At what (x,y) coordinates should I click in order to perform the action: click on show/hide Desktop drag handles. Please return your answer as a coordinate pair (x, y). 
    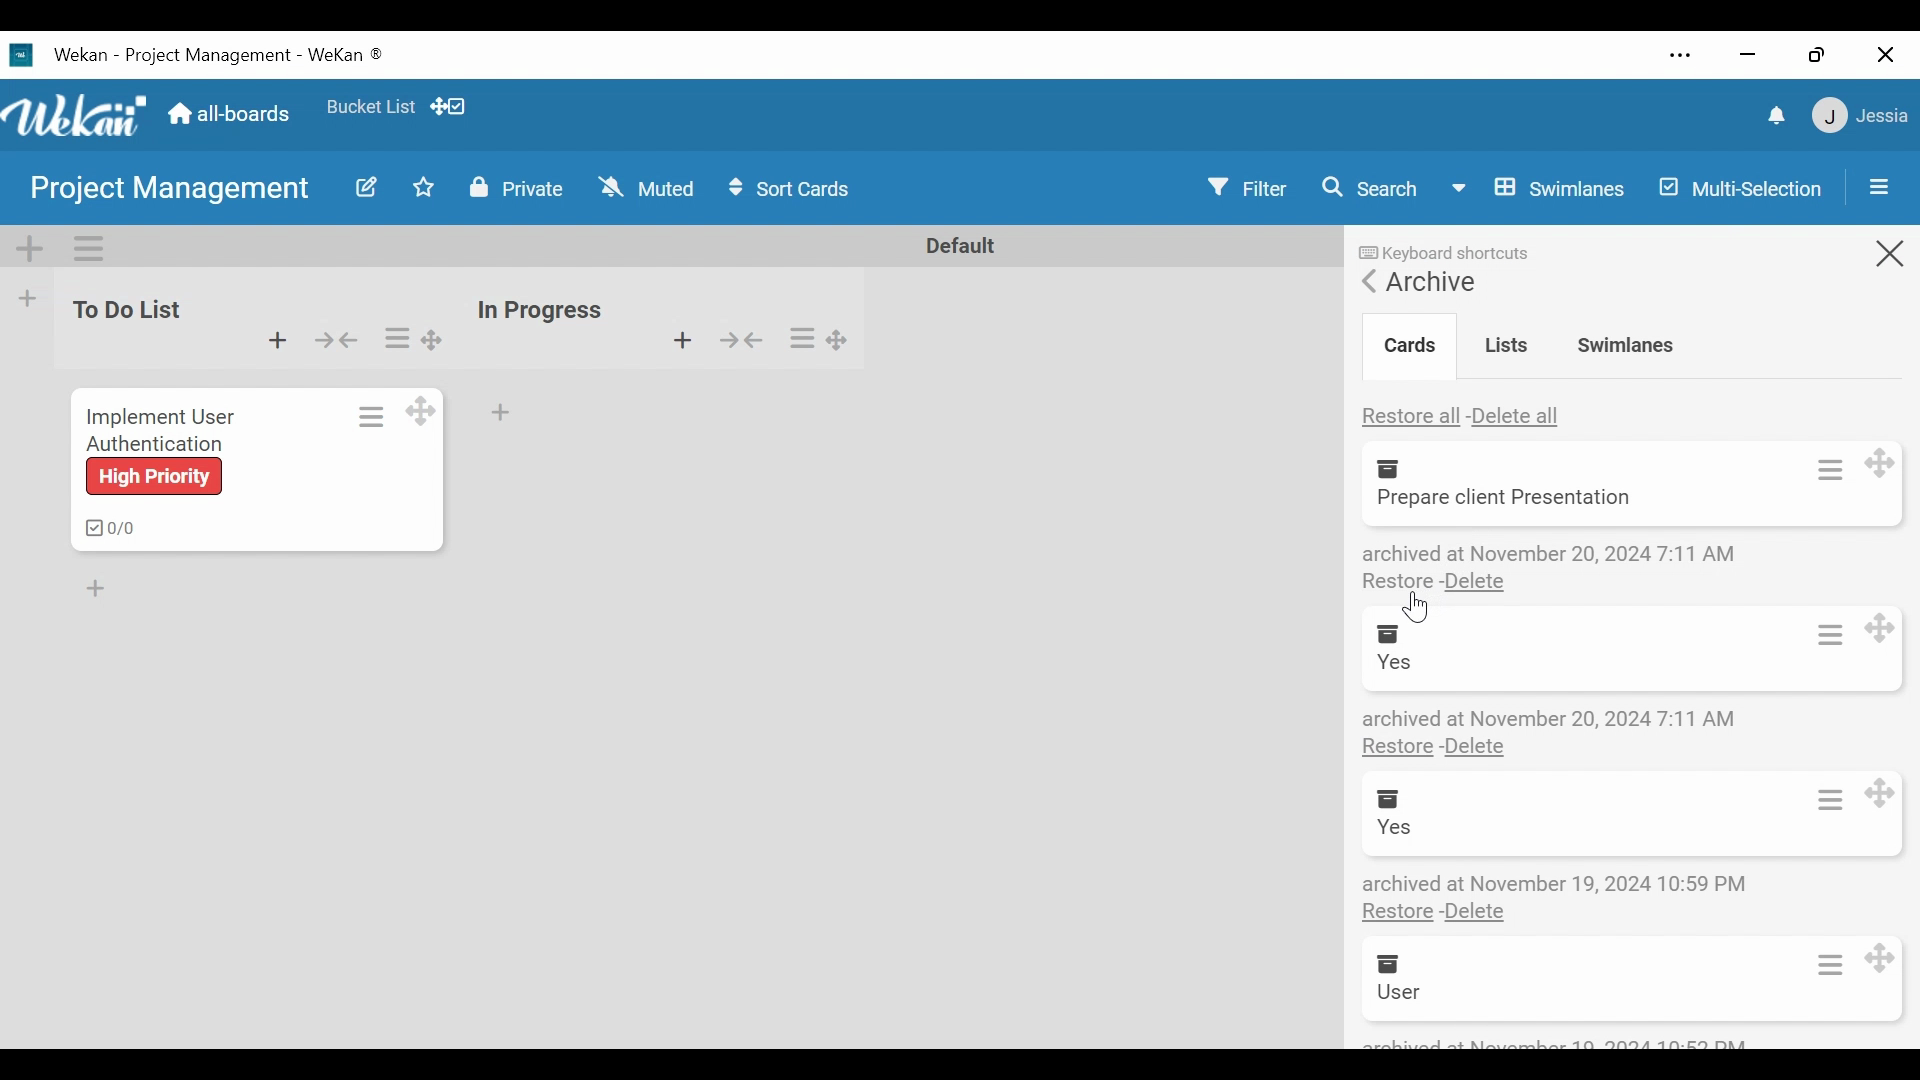
    Looking at the image, I should click on (448, 106).